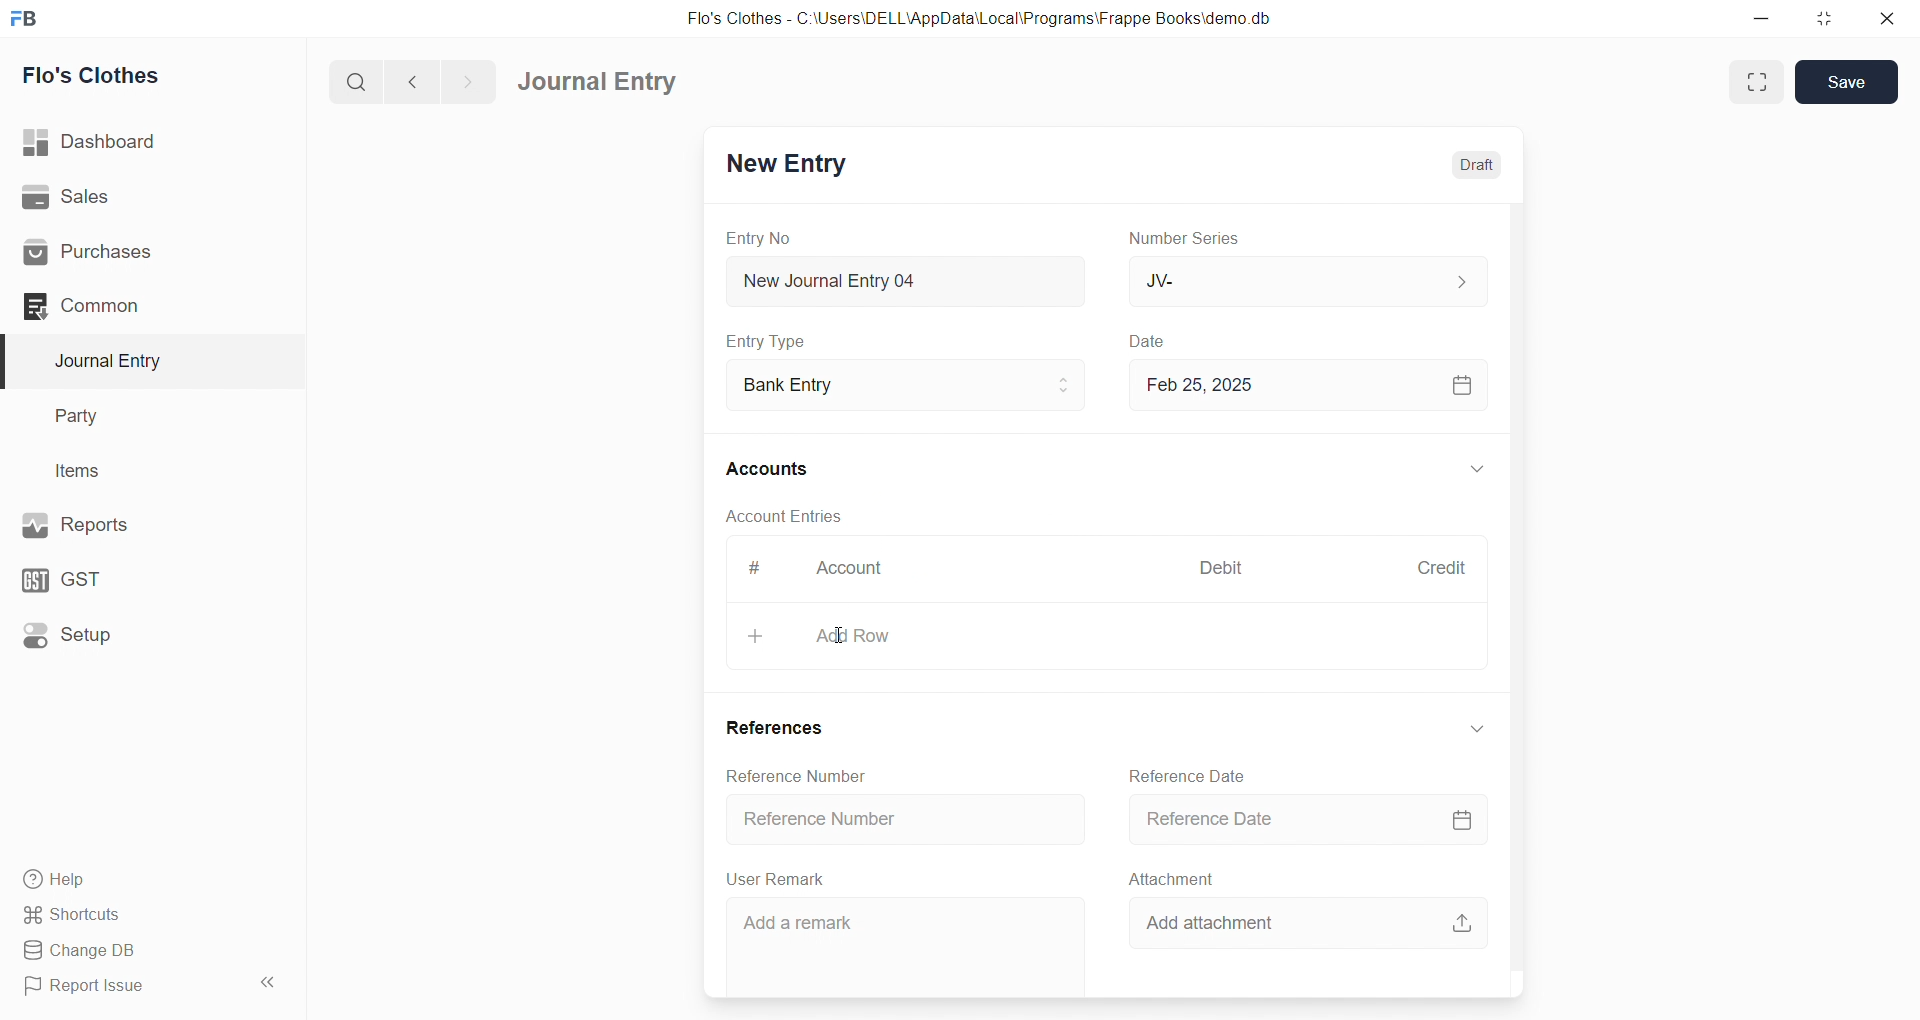 The height and width of the screenshot is (1020, 1920). I want to click on Feb 25, 2025, so click(1304, 384).